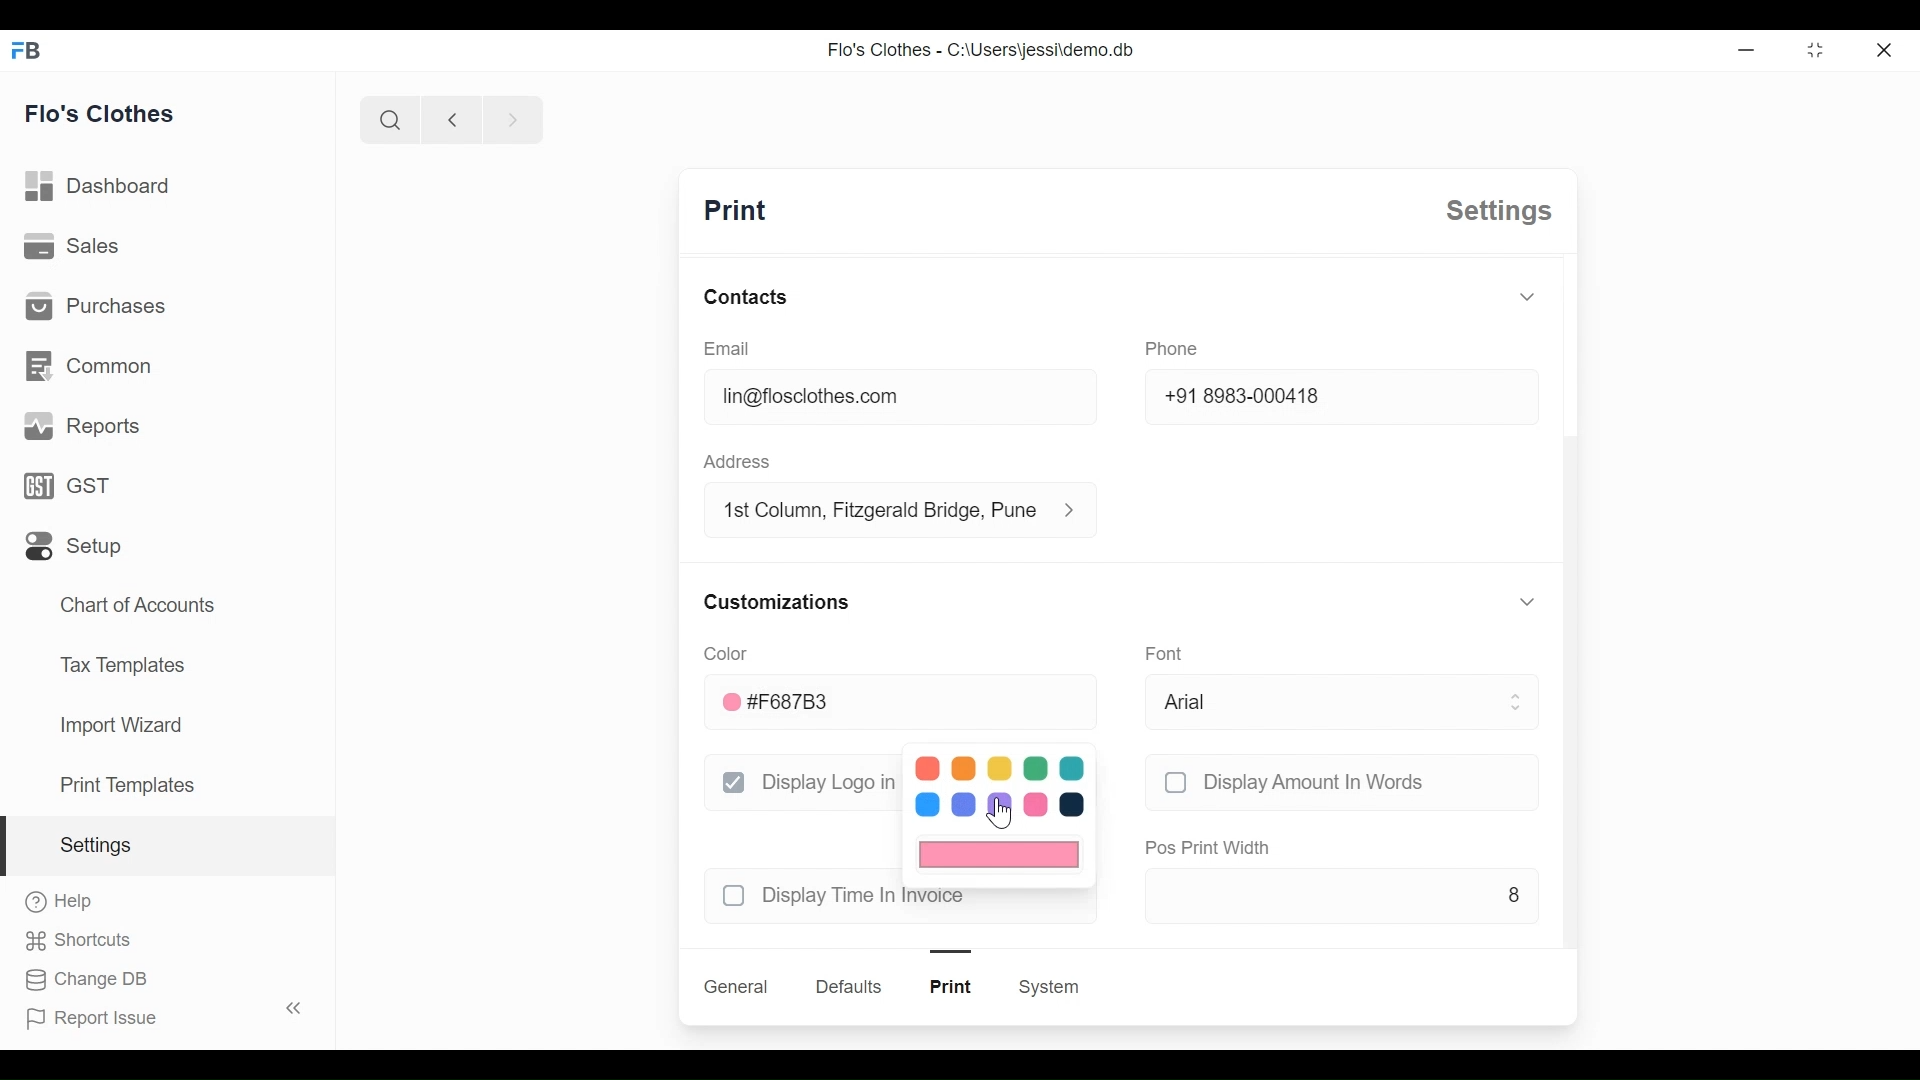 The image size is (1920, 1080). I want to click on settings, so click(1499, 211).